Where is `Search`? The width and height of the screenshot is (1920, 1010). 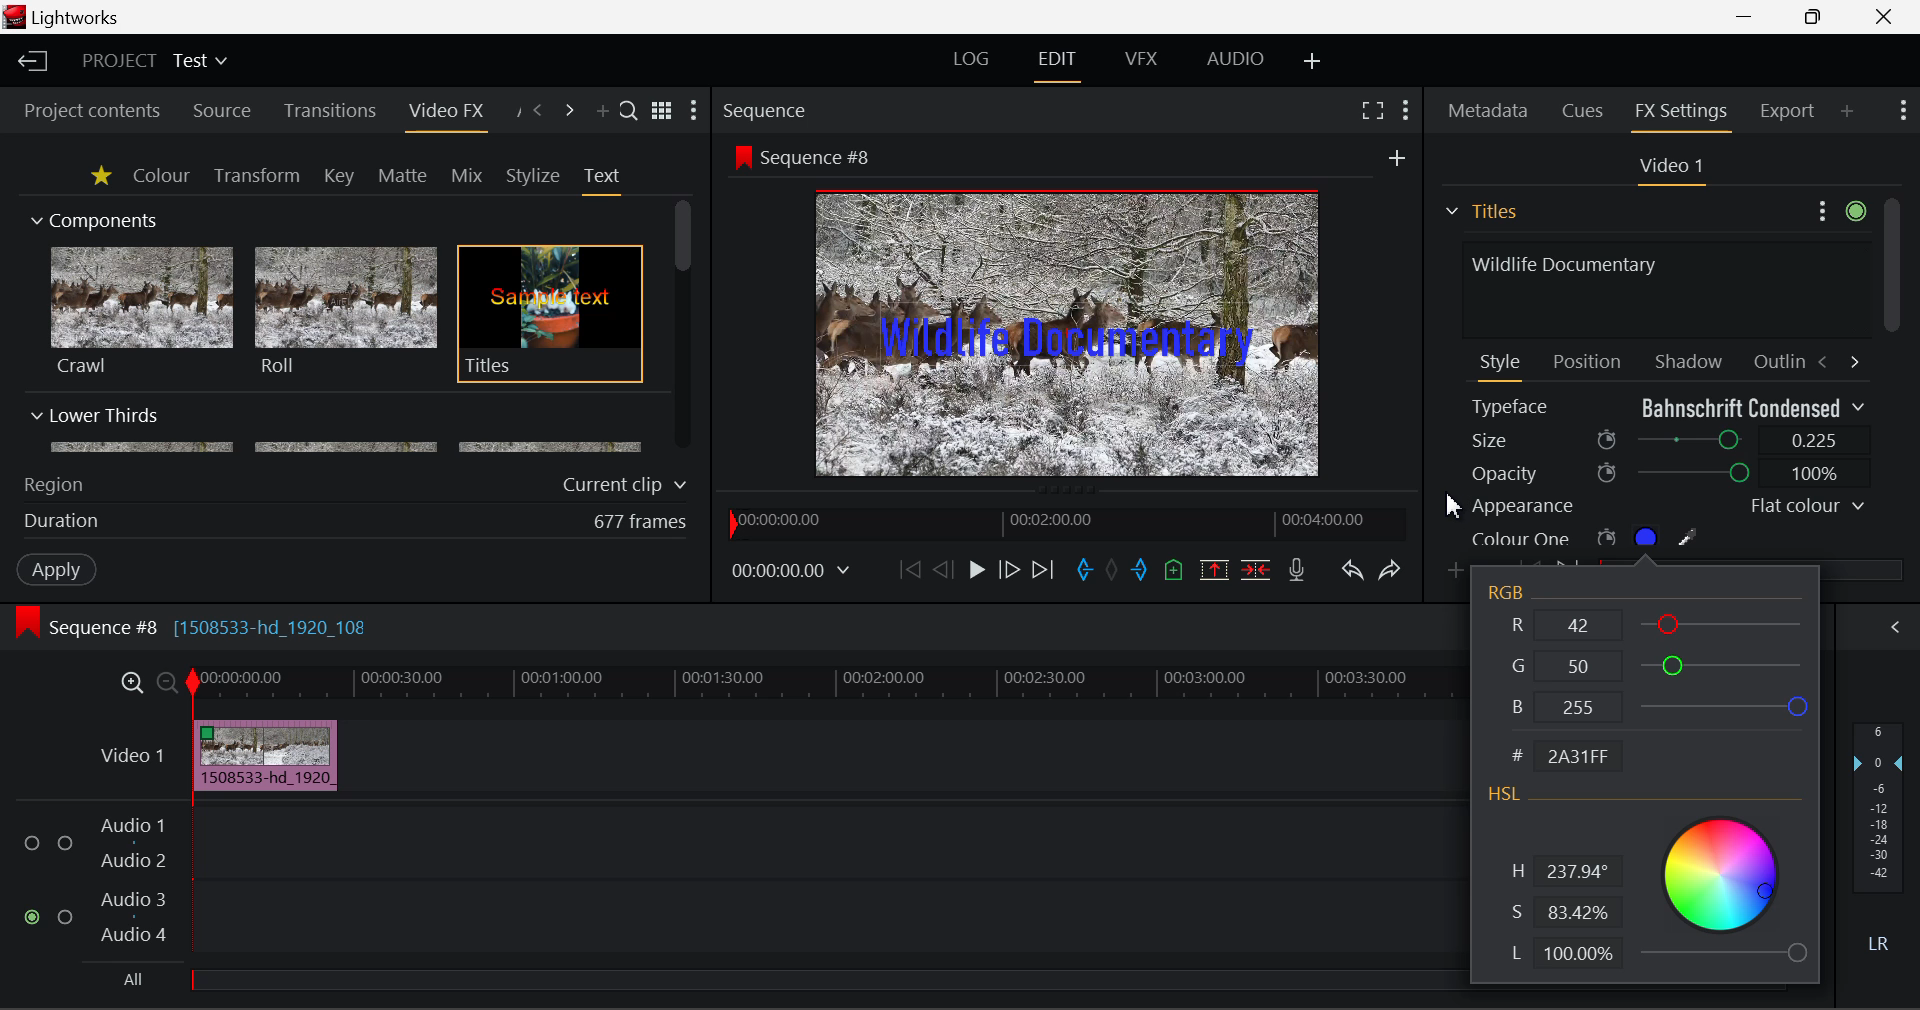 Search is located at coordinates (630, 109).